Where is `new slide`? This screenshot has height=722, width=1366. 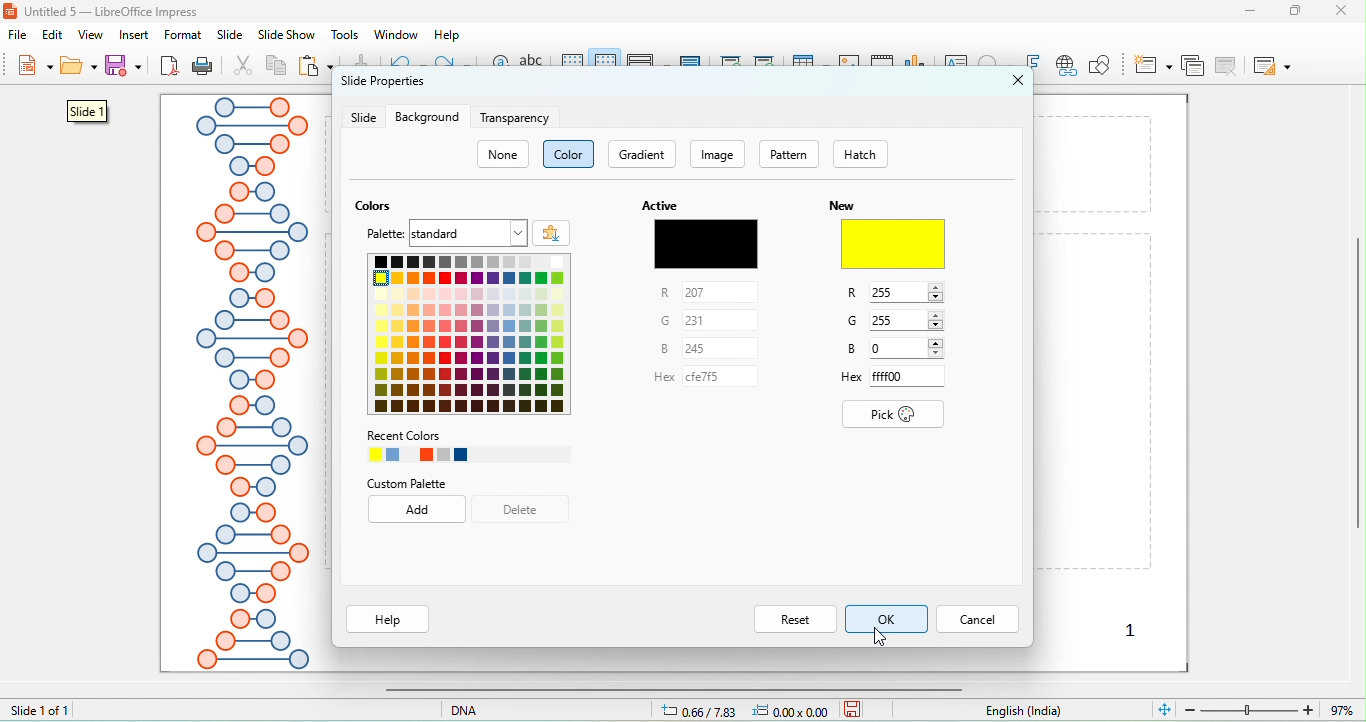
new slide is located at coordinates (1153, 64).